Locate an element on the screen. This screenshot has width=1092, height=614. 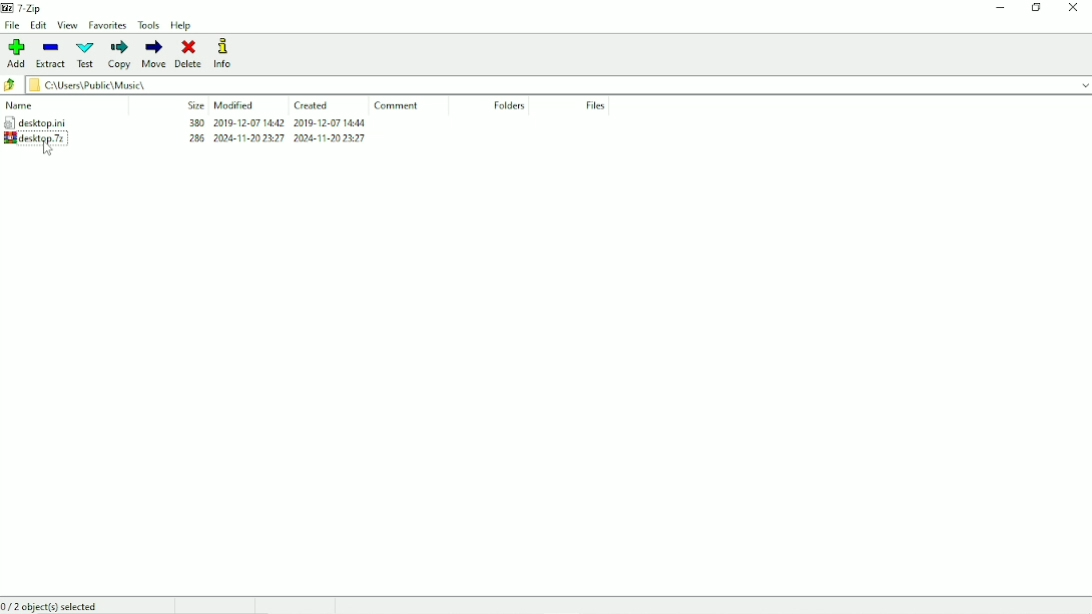
created date & time is located at coordinates (329, 122).